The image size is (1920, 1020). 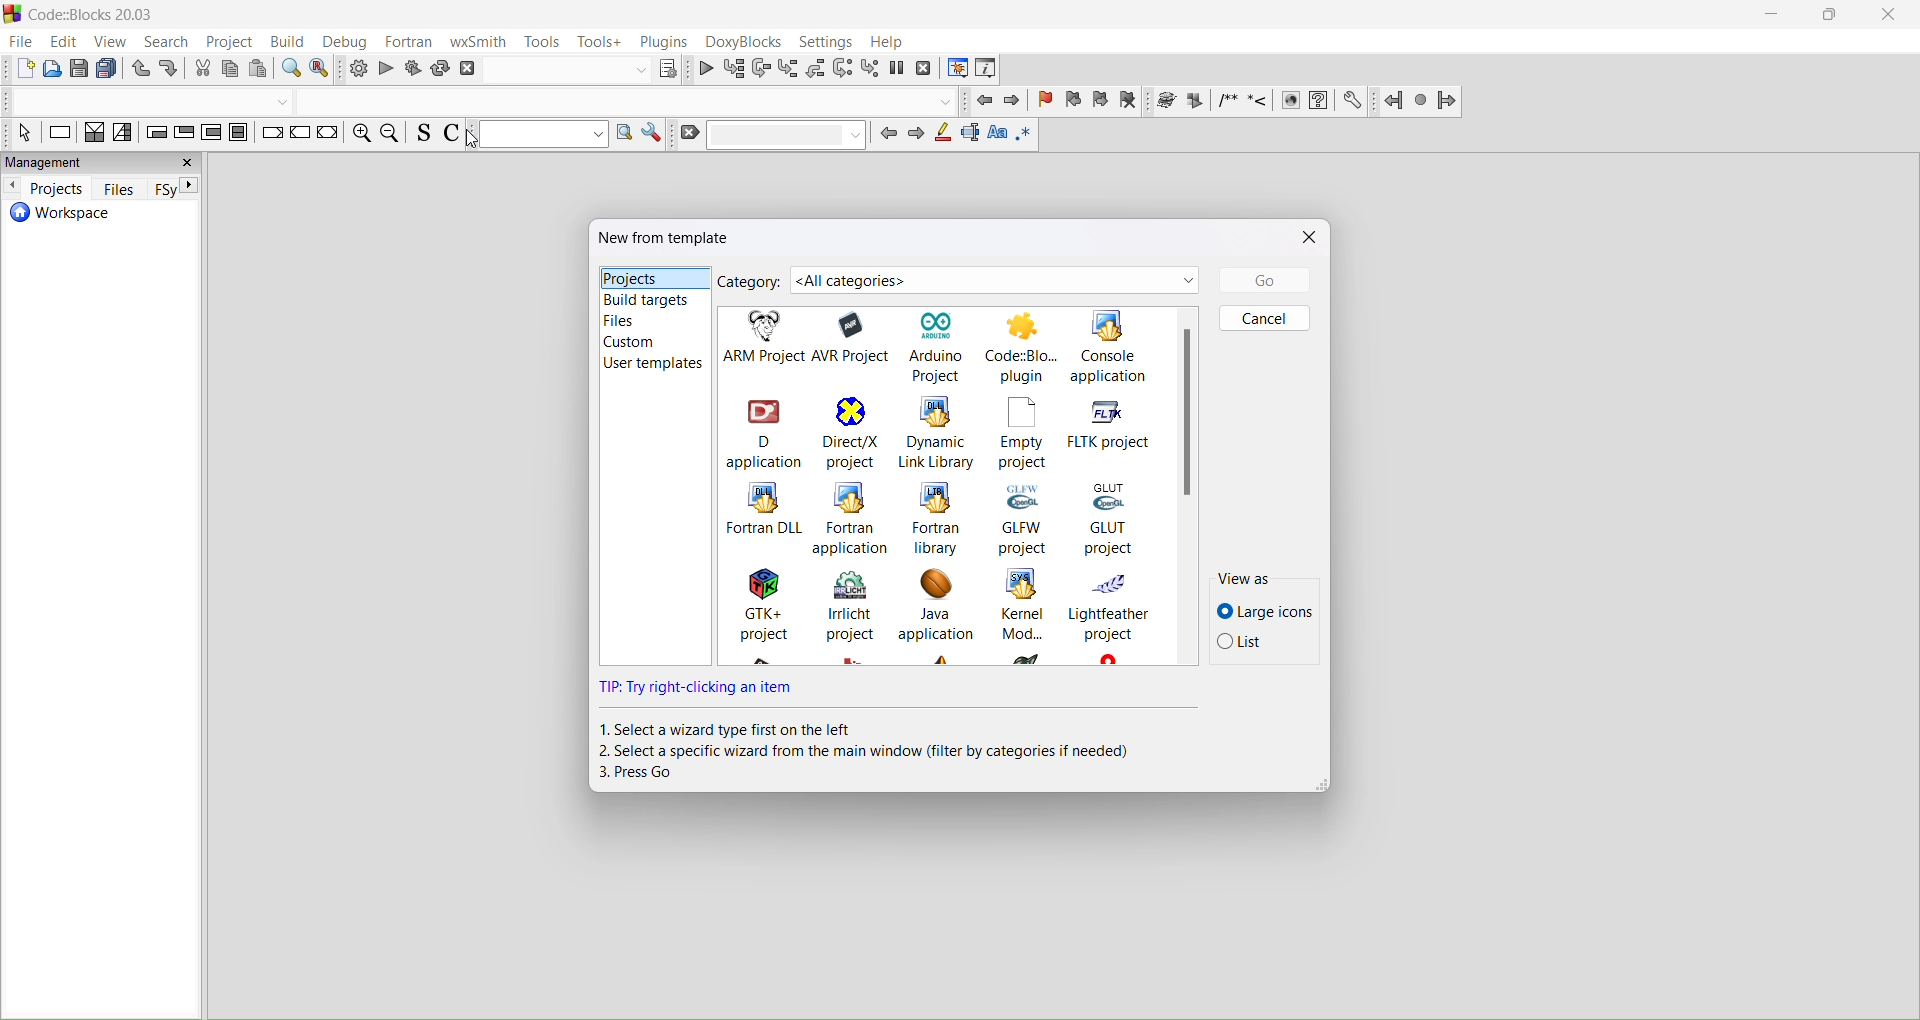 I want to click on user templates, so click(x=652, y=365).